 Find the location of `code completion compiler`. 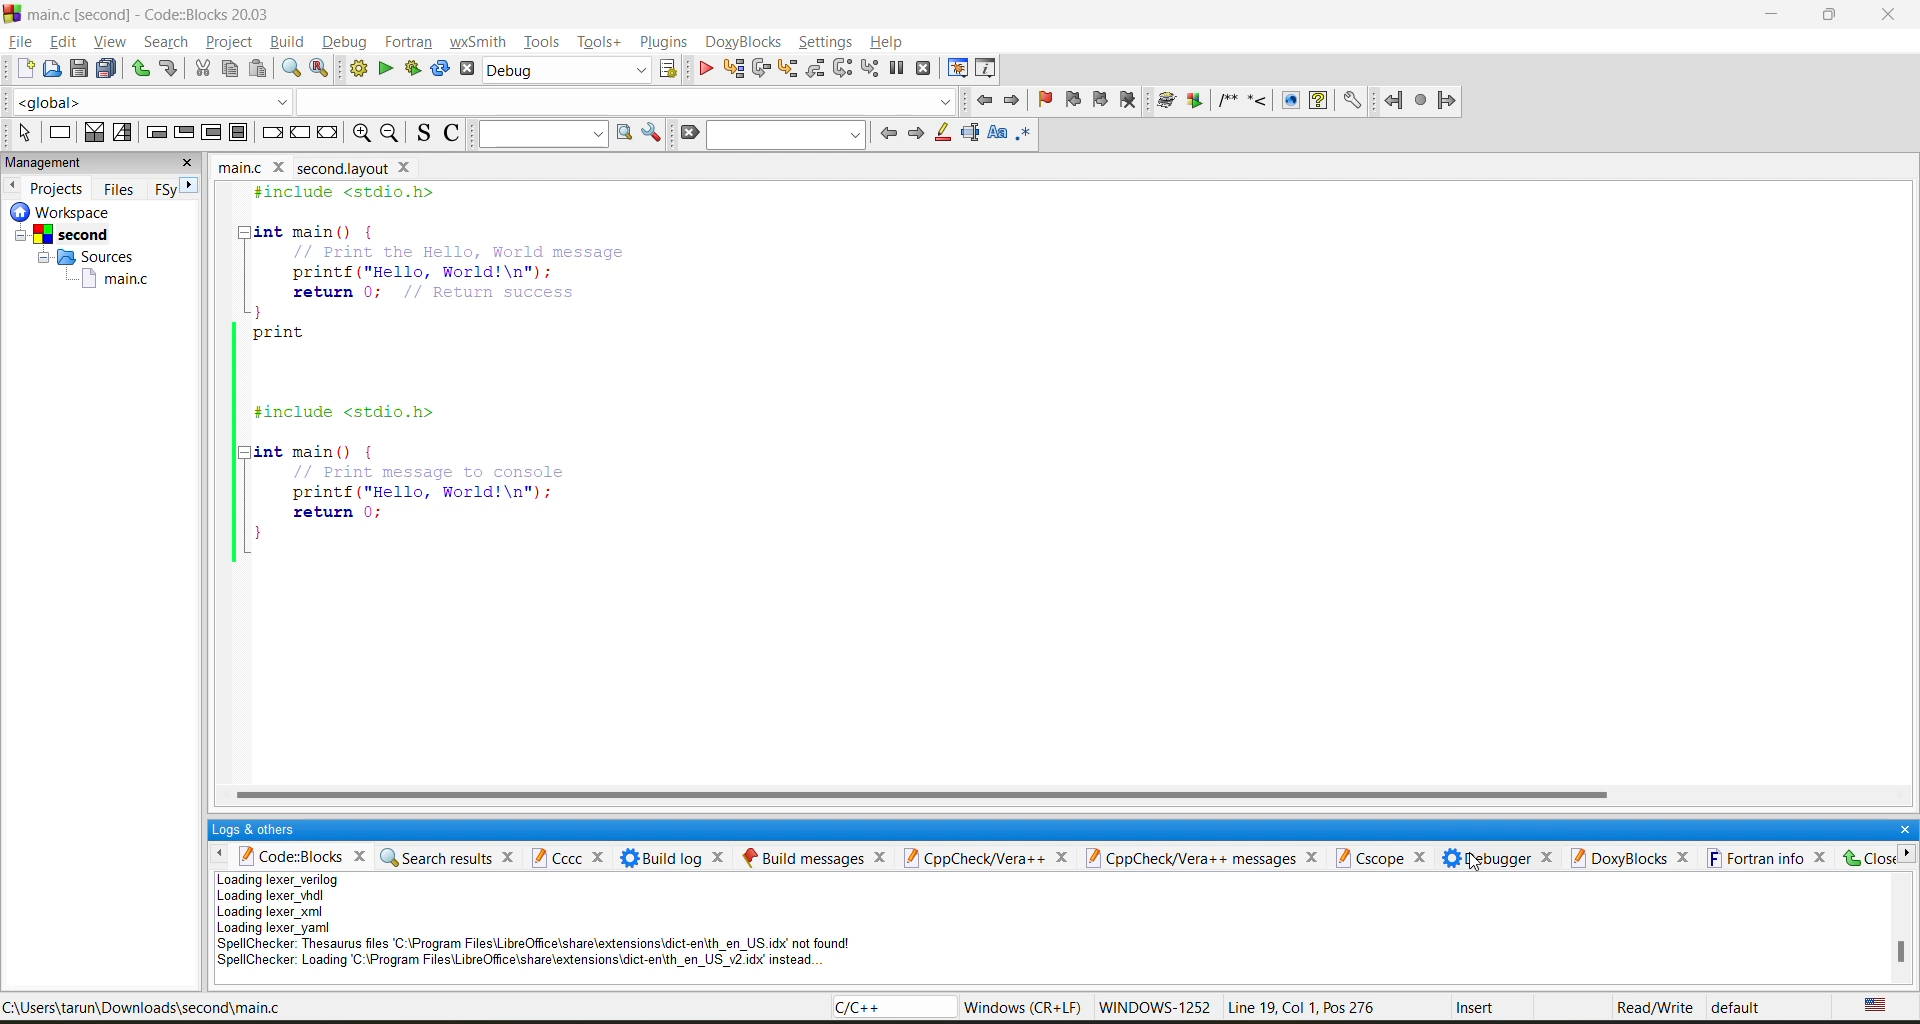

code completion compiler is located at coordinates (476, 103).